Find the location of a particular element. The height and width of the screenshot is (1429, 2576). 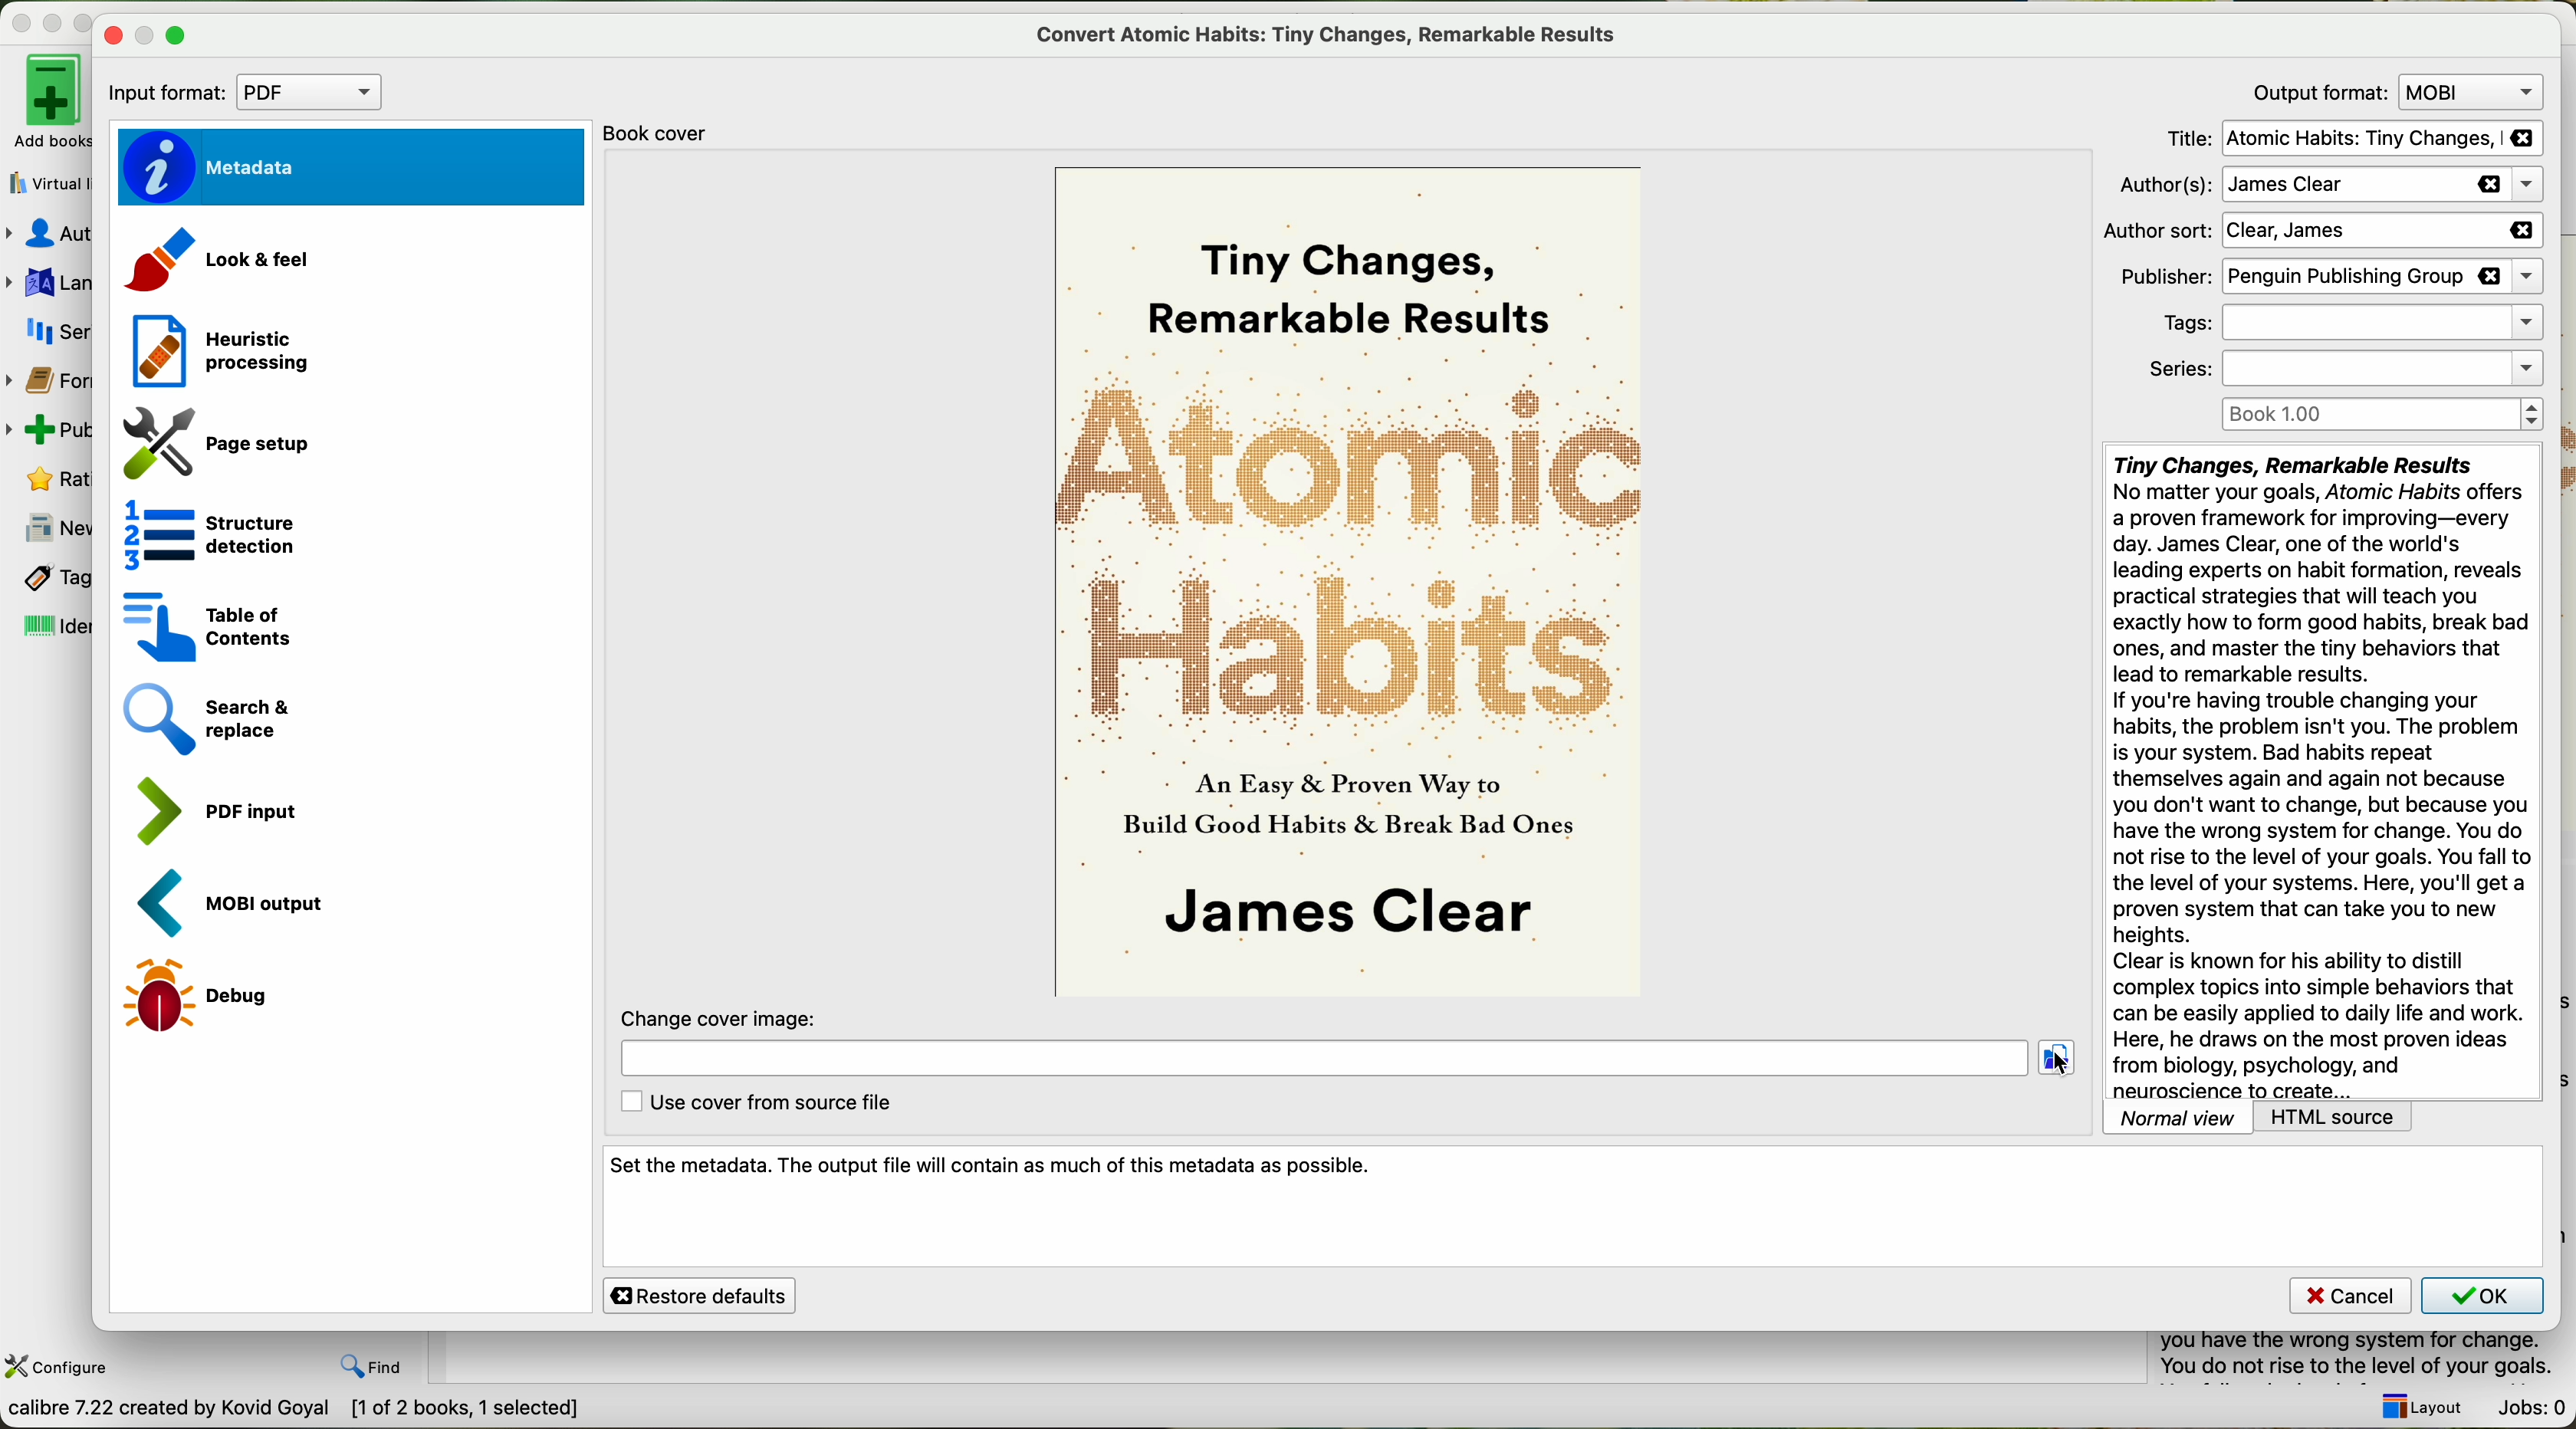

debug is located at coordinates (208, 994).